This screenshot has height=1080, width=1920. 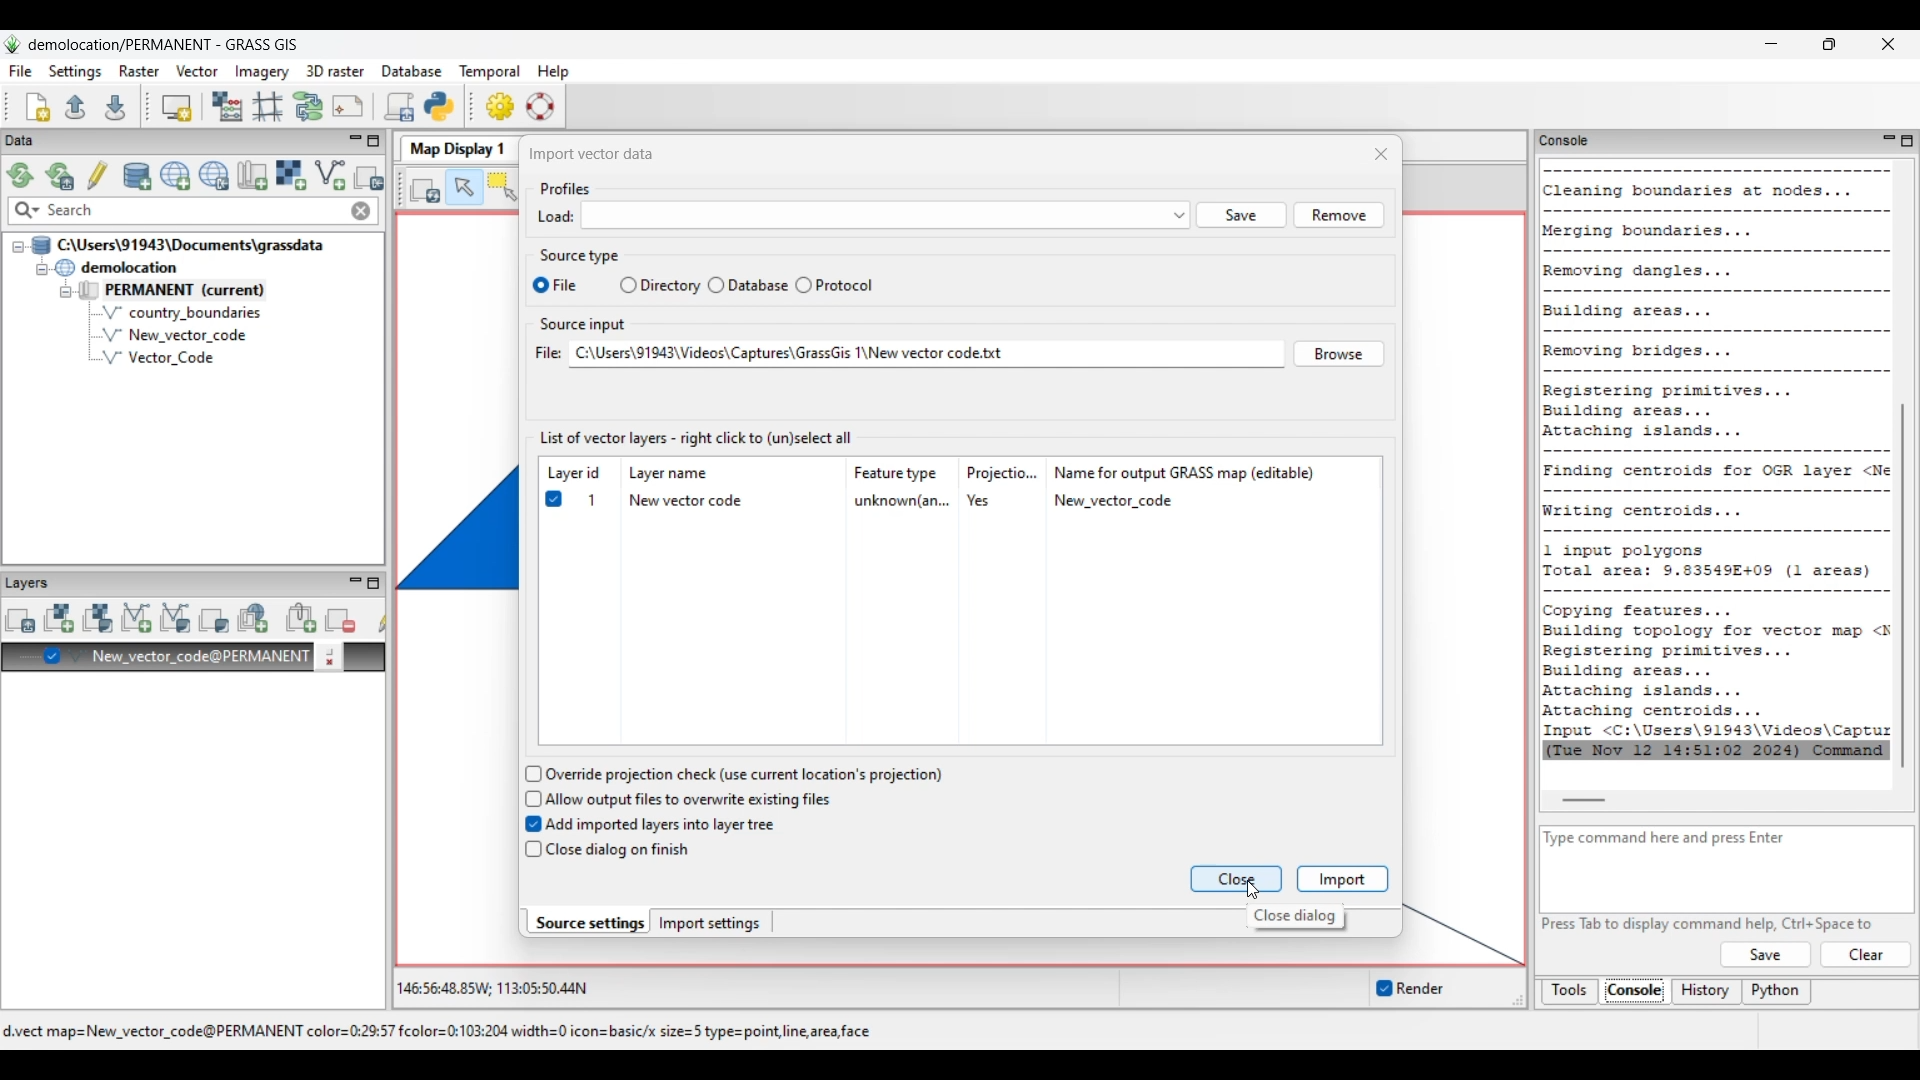 What do you see at coordinates (37, 141) in the screenshot?
I see `Data` at bounding box center [37, 141].